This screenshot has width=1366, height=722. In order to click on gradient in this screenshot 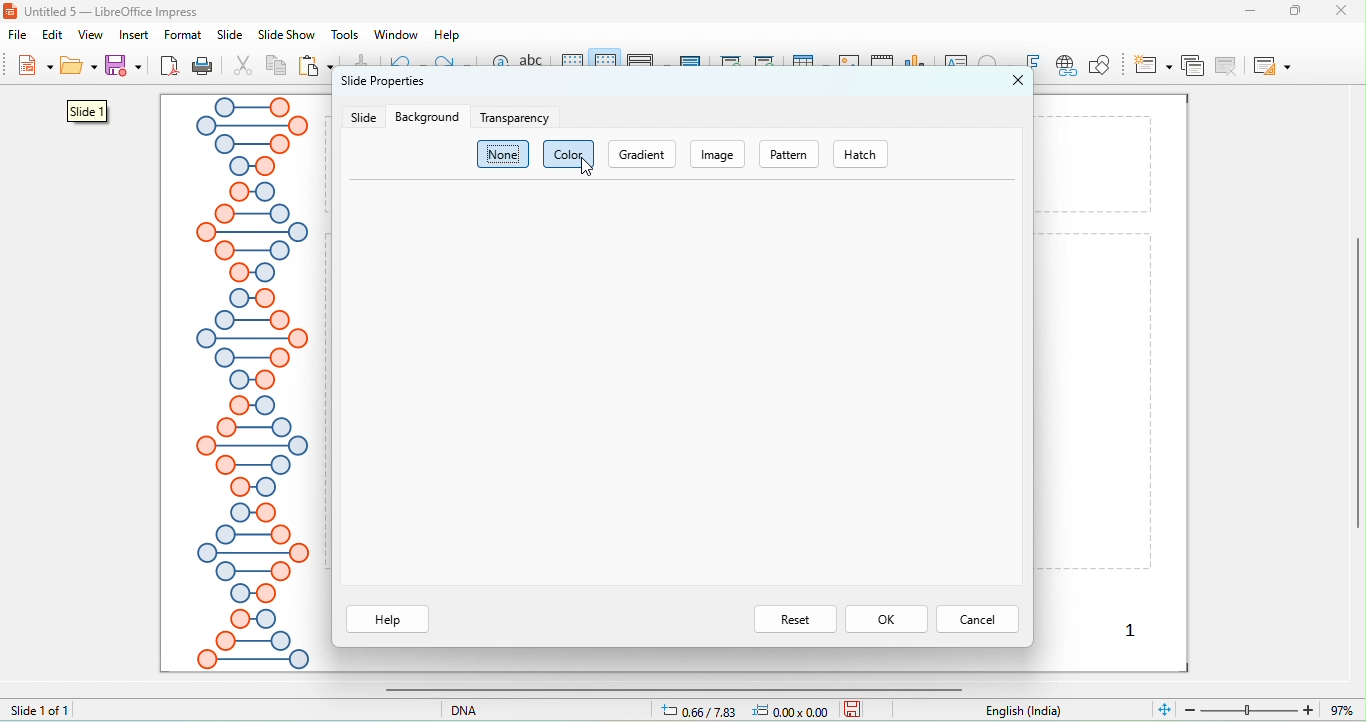, I will do `click(643, 154)`.